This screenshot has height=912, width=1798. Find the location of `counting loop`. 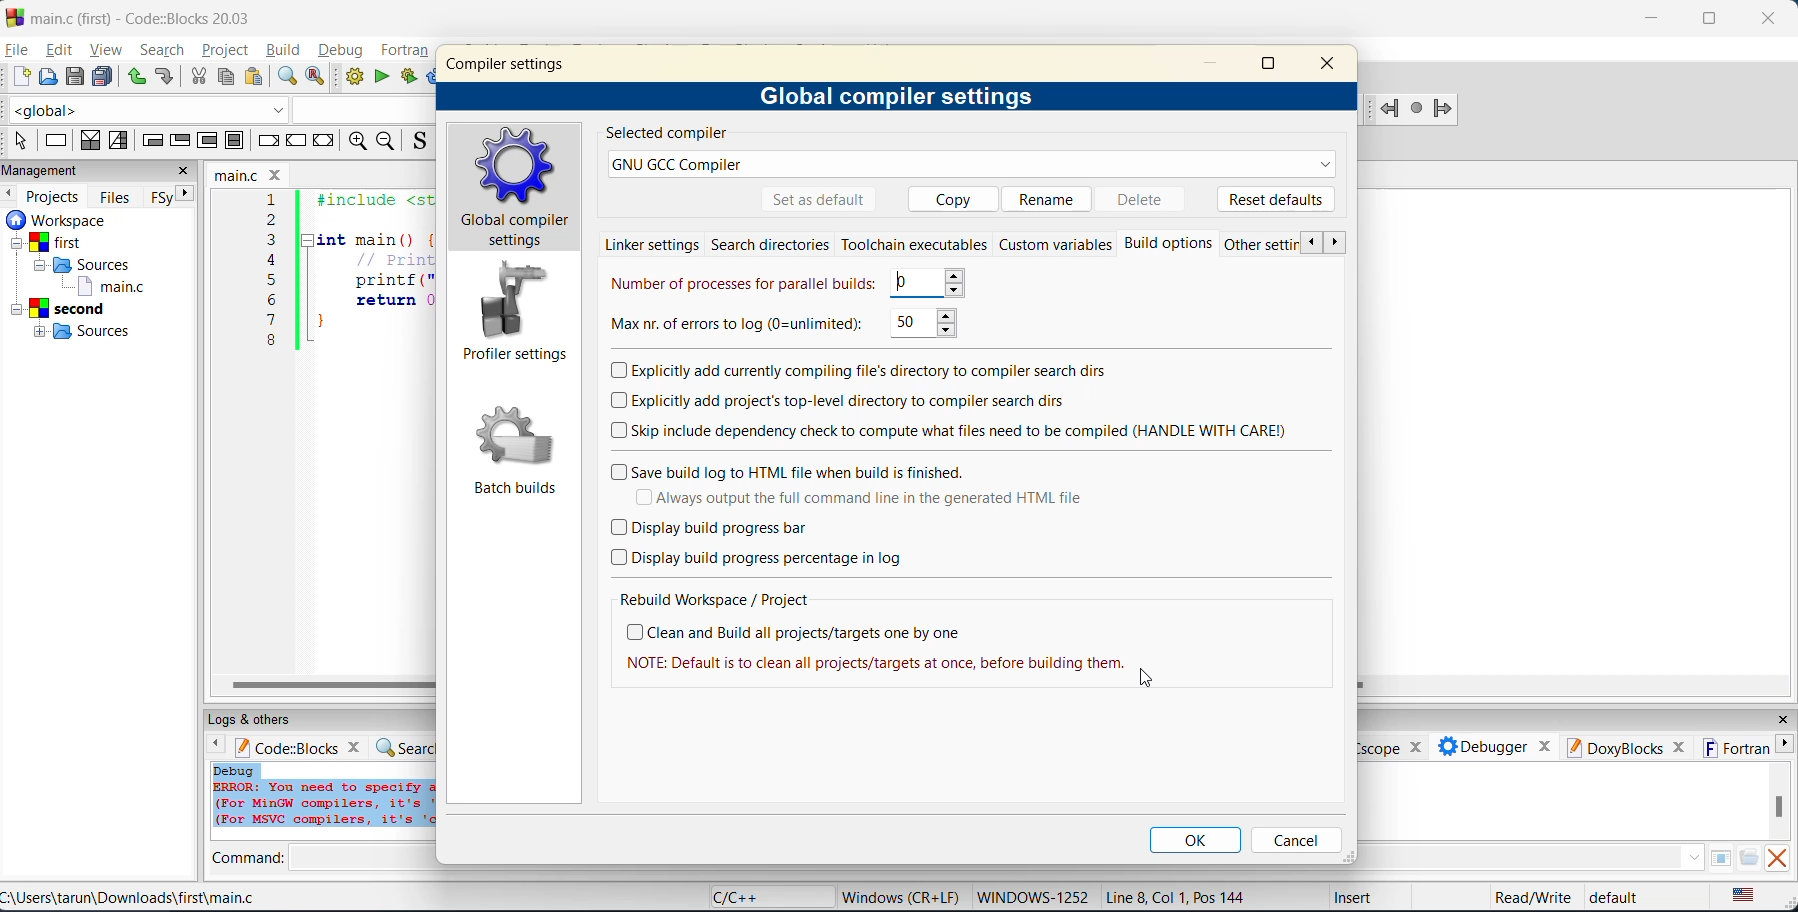

counting loop is located at coordinates (209, 143).